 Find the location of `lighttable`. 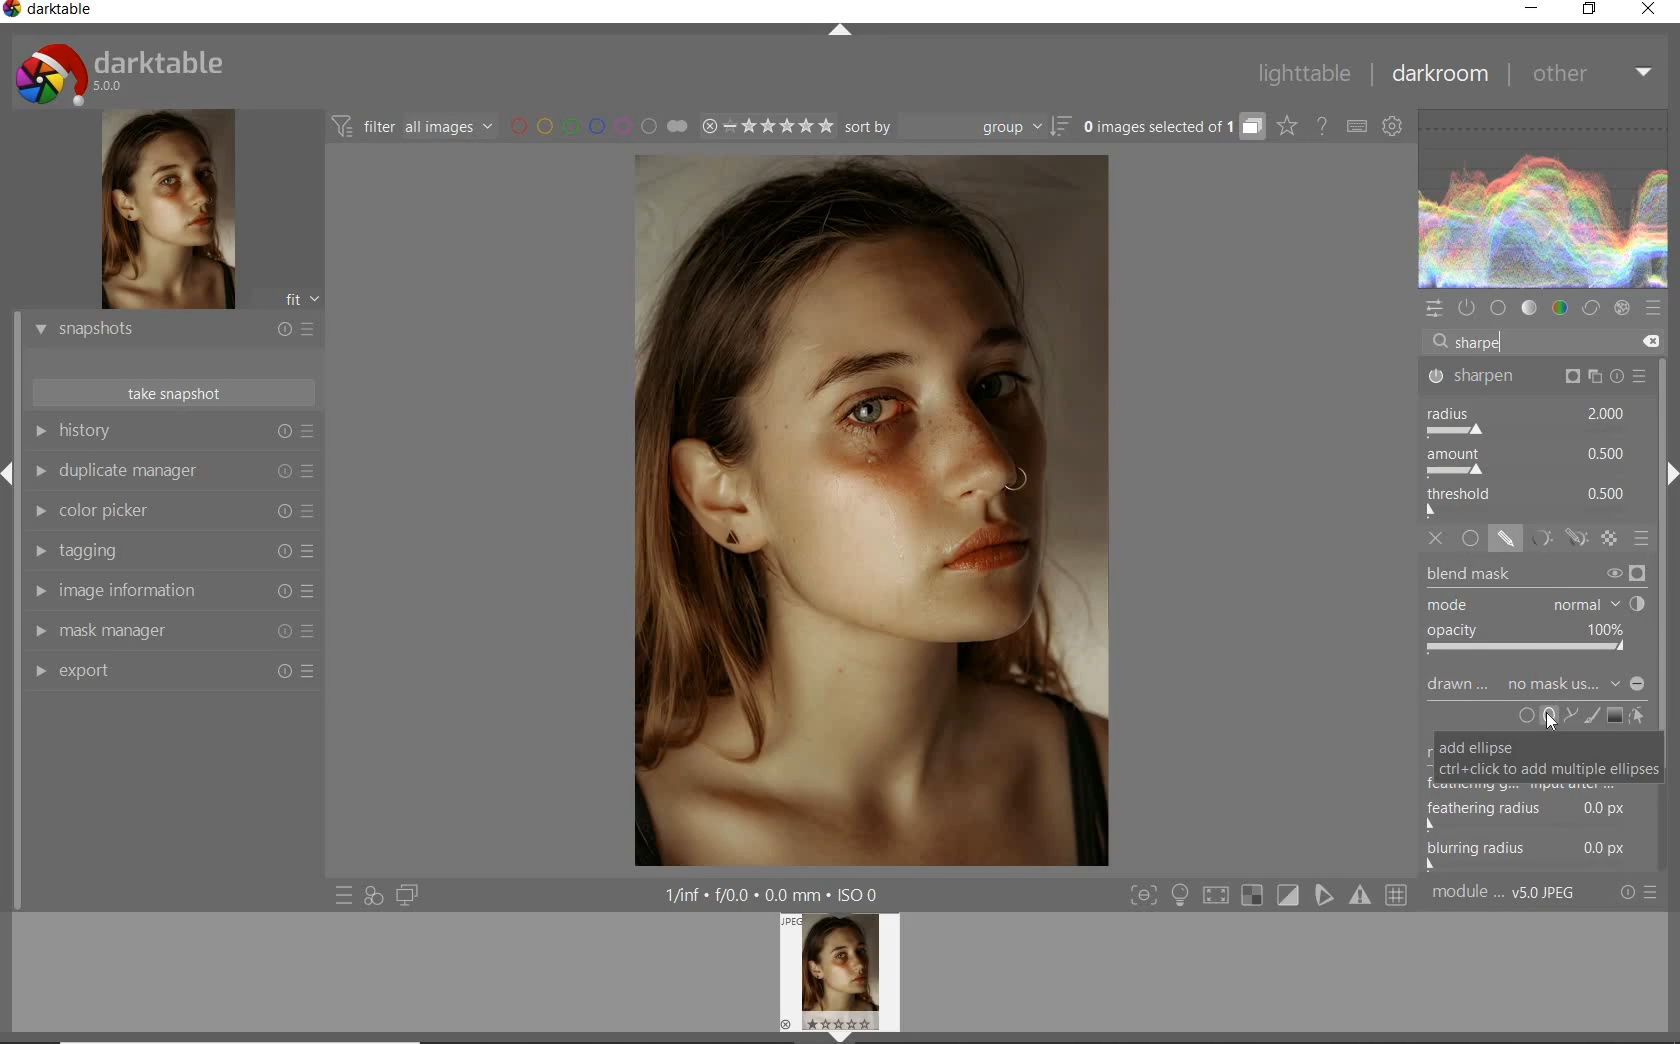

lighttable is located at coordinates (1305, 74).